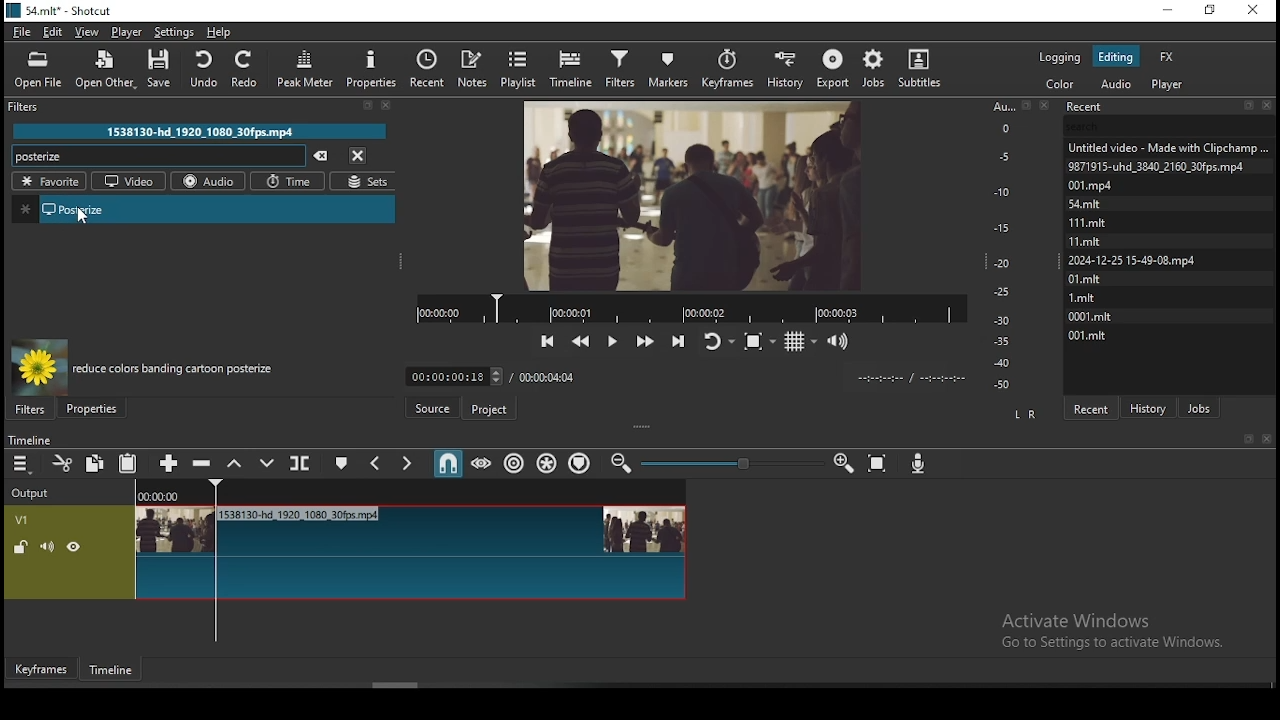 This screenshot has width=1280, height=720. What do you see at coordinates (168, 464) in the screenshot?
I see `append` at bounding box center [168, 464].